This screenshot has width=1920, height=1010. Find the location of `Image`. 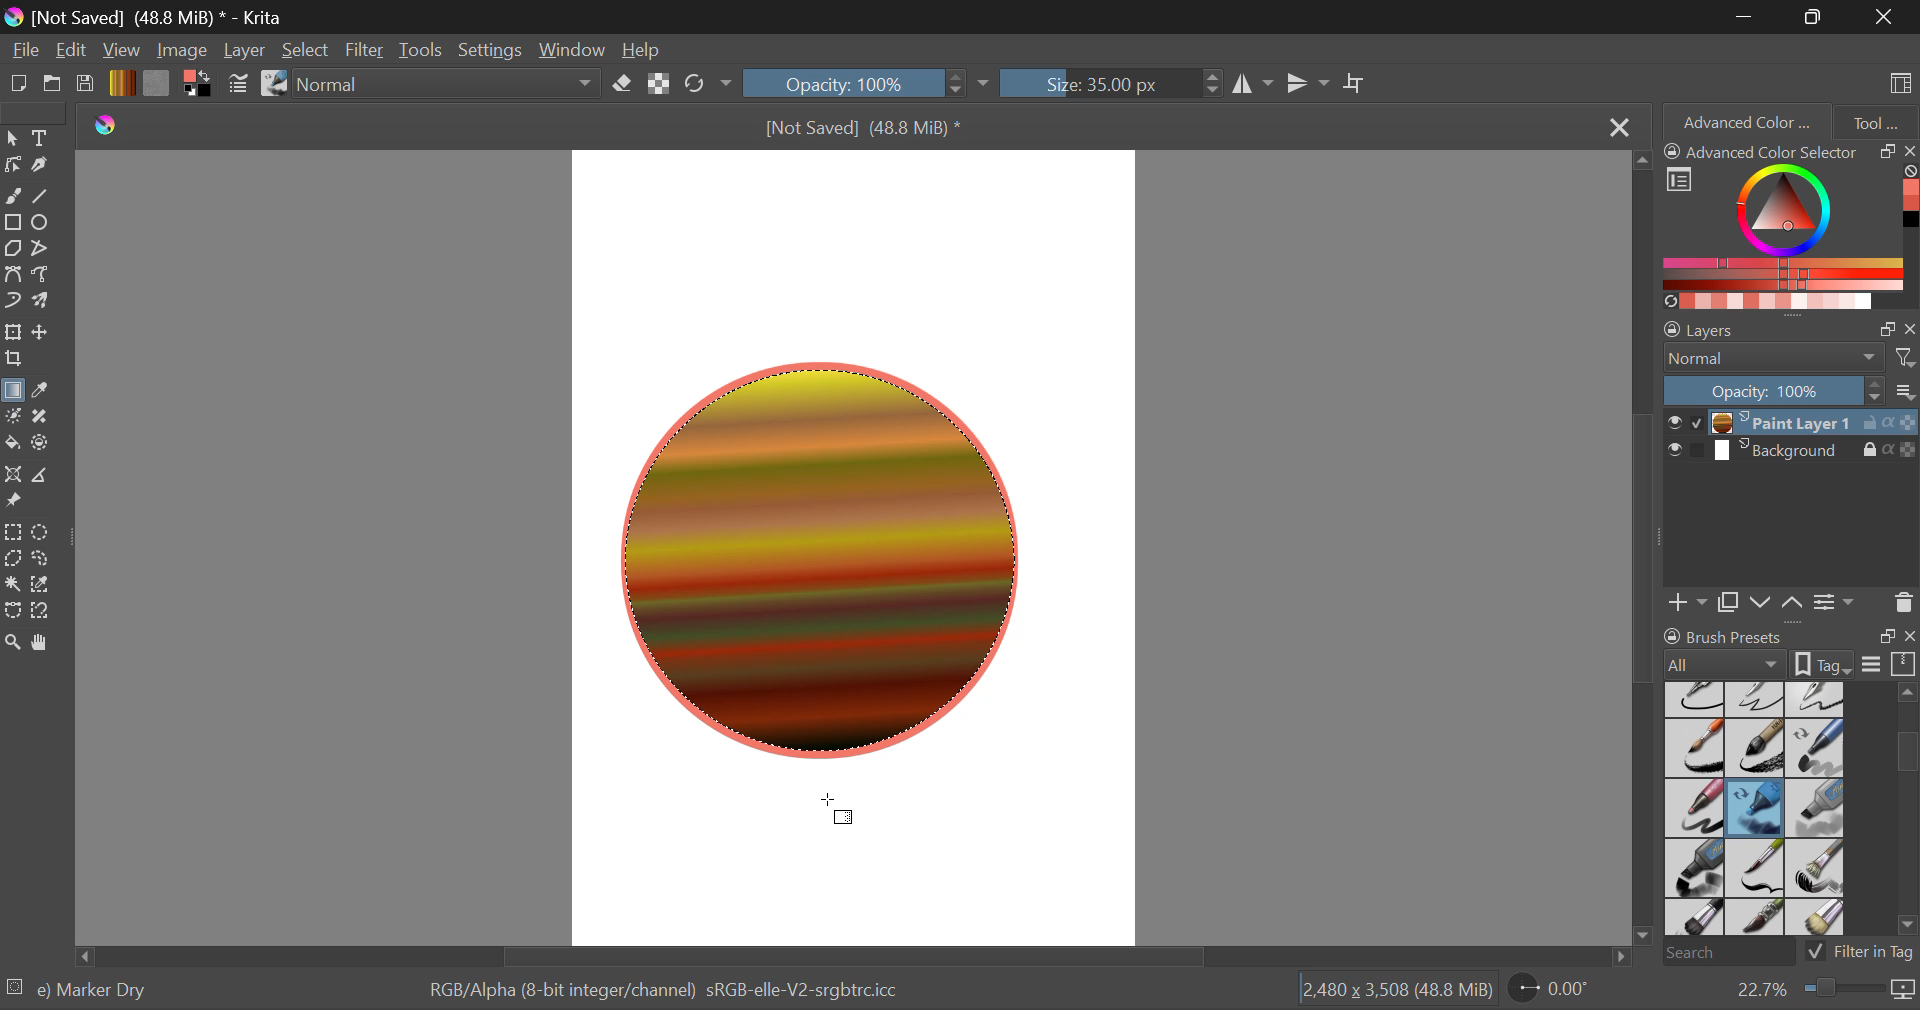

Image is located at coordinates (184, 50).